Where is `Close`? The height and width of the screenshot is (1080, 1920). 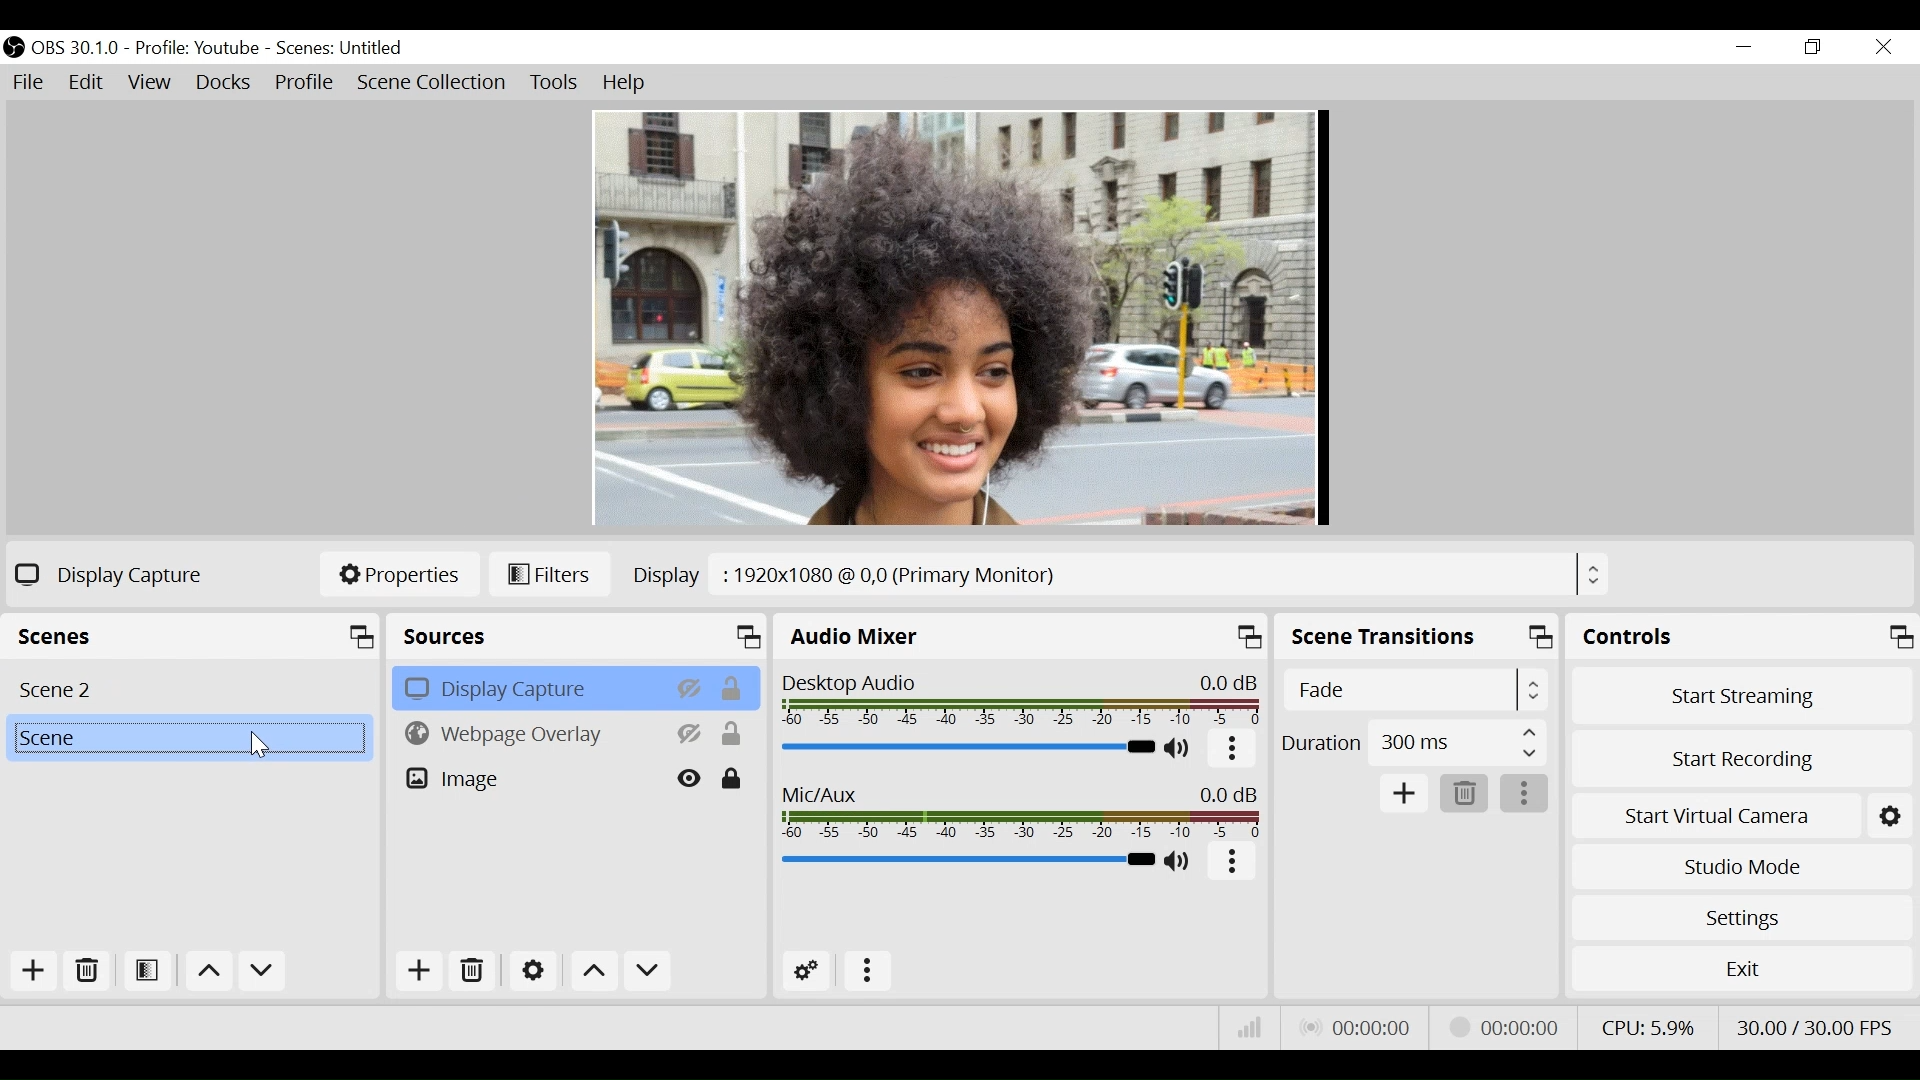
Close is located at coordinates (1883, 46).